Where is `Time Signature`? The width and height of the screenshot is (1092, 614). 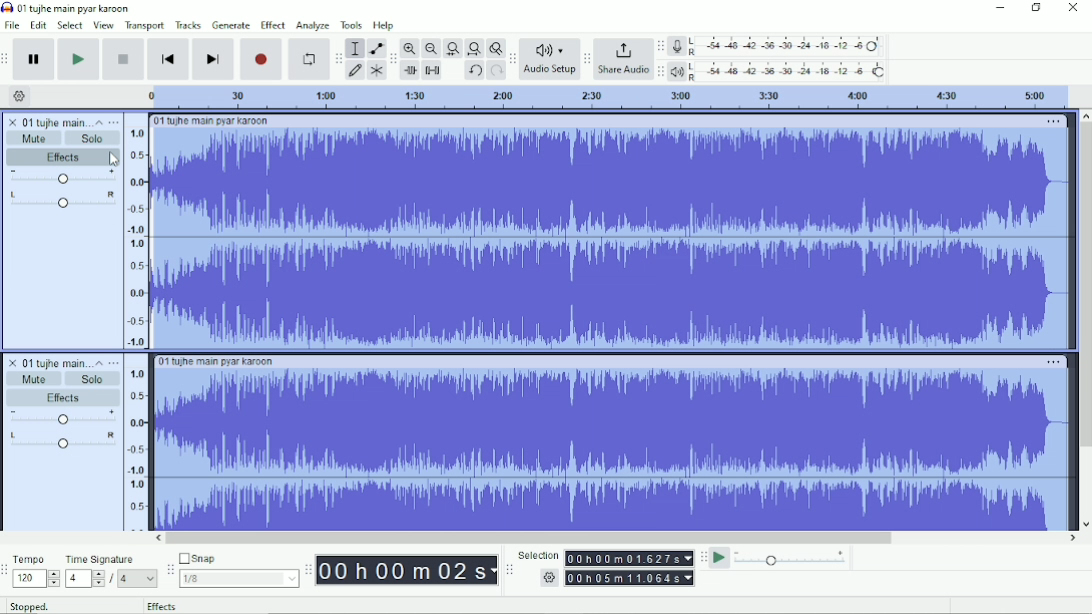
Time Signature is located at coordinates (101, 560).